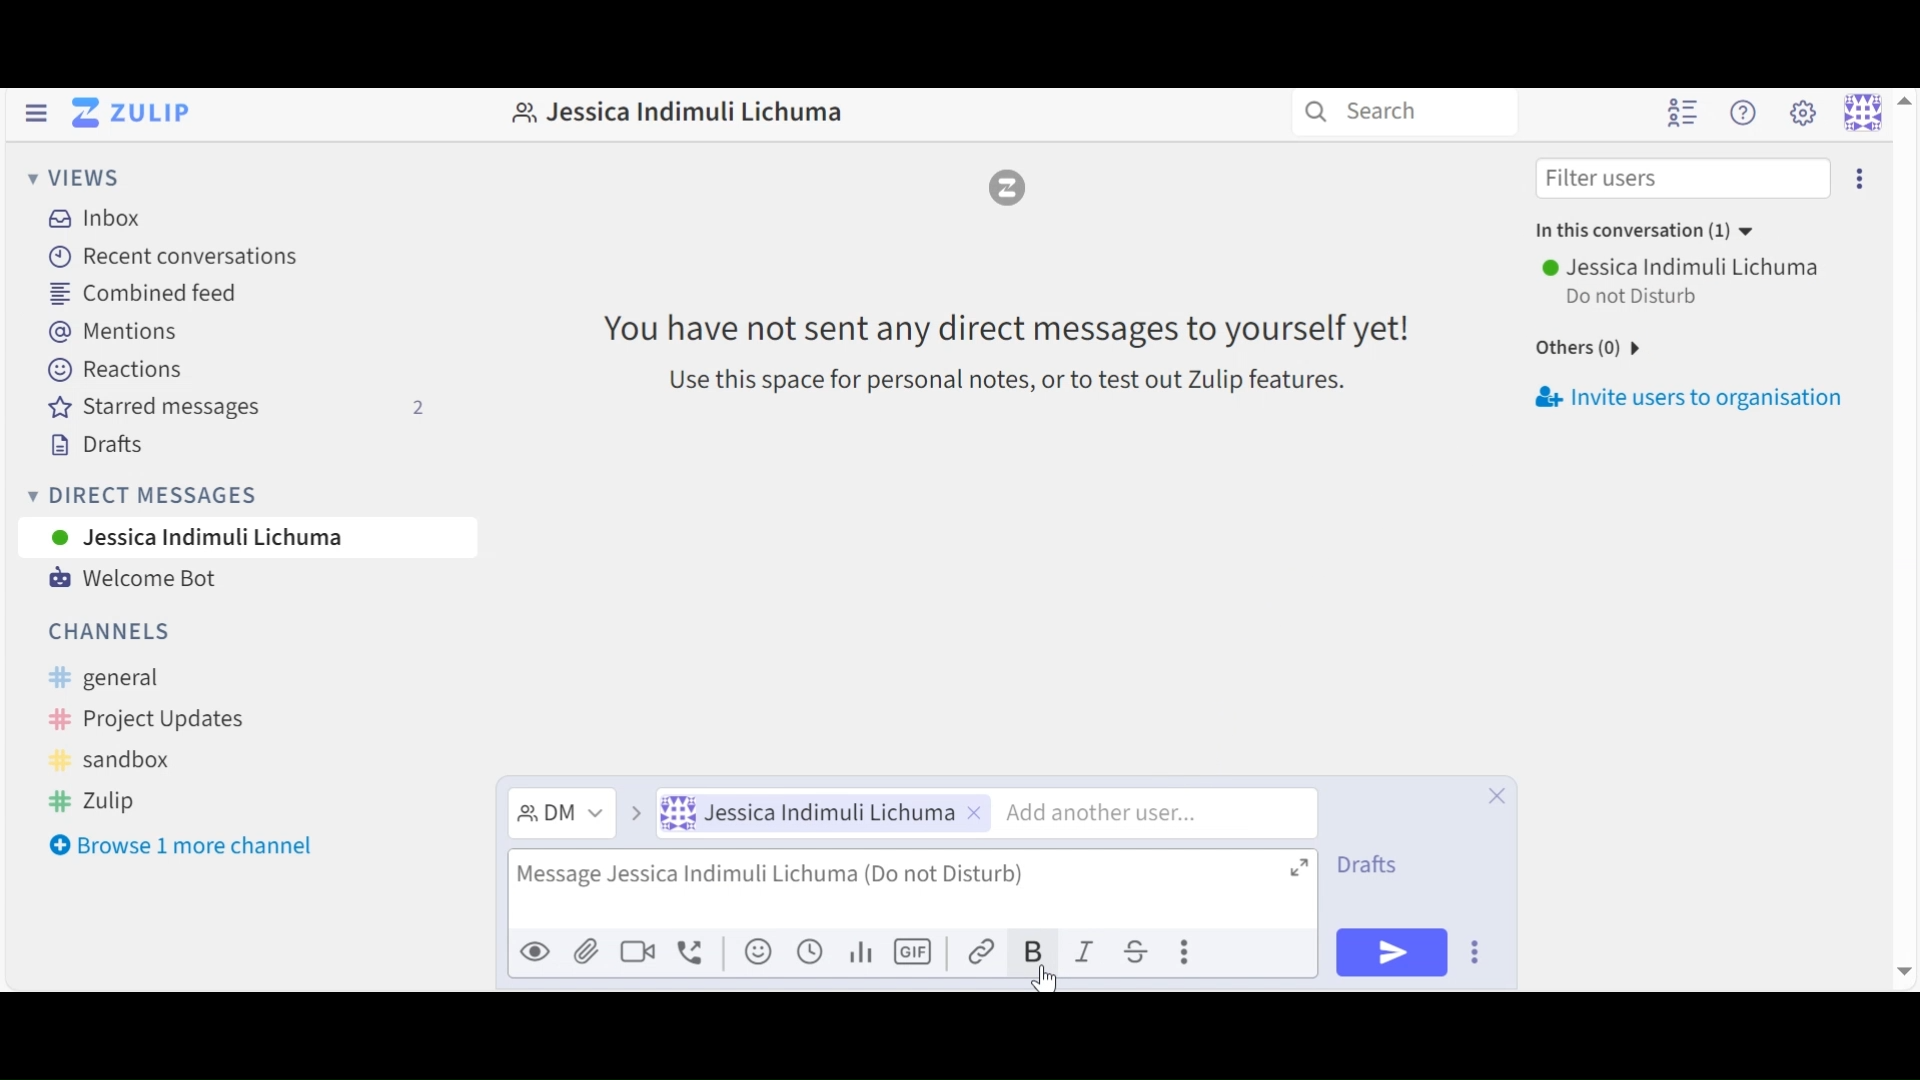  What do you see at coordinates (587, 951) in the screenshot?
I see `Upload files` at bounding box center [587, 951].